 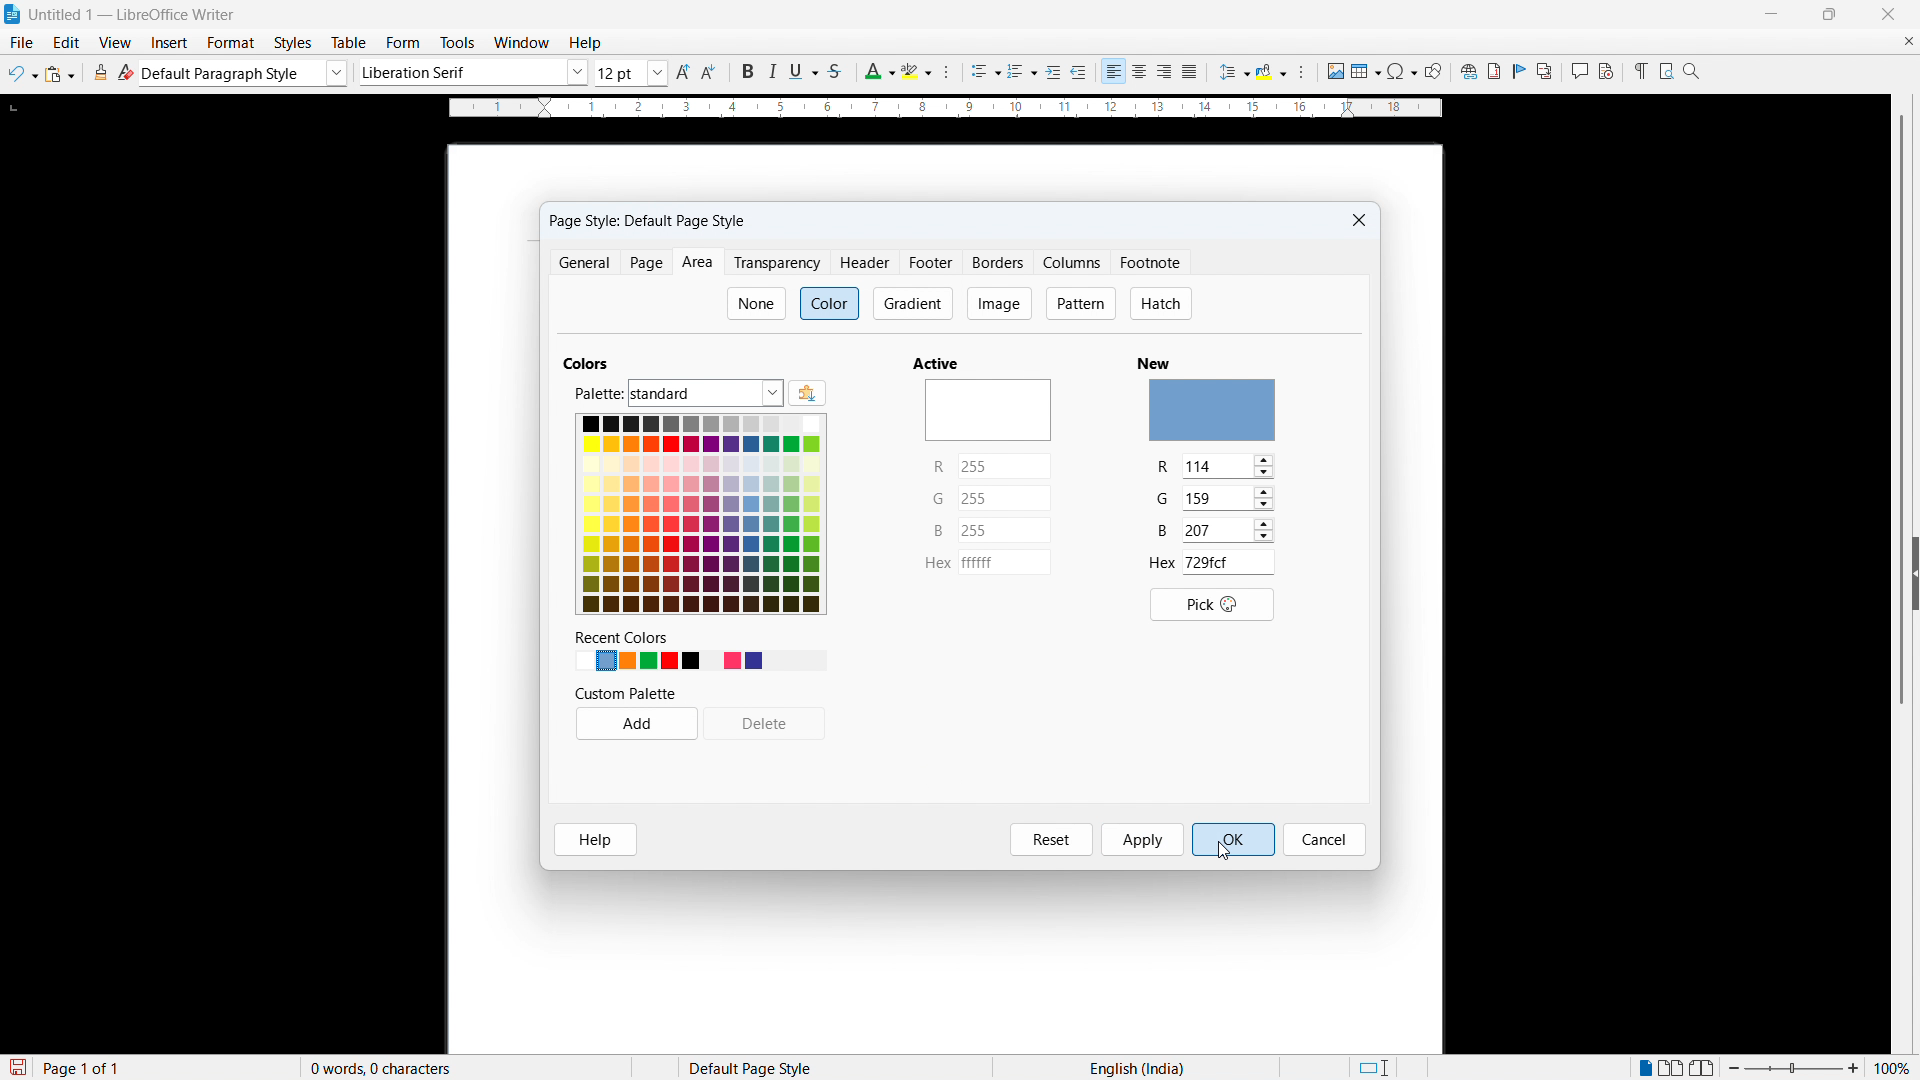 I want to click on Edit , so click(x=67, y=42).